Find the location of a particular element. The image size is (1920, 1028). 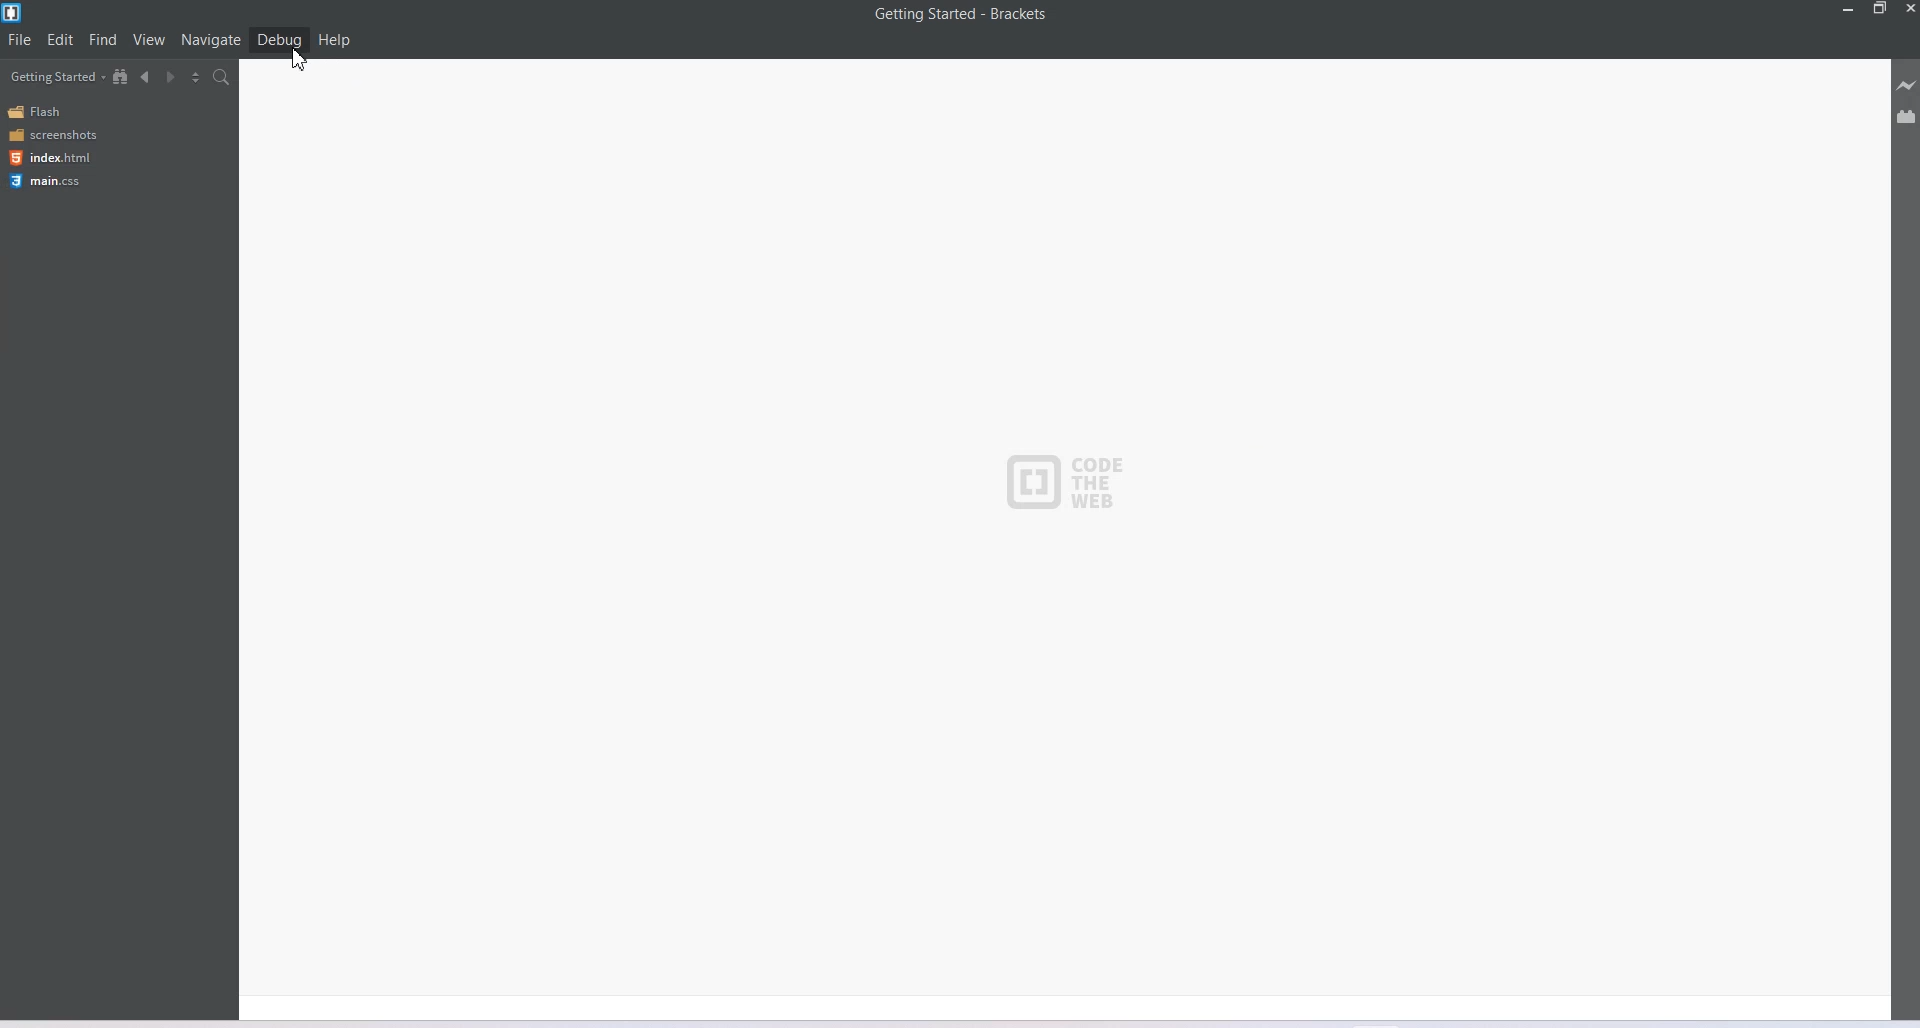

Navigate Forwards is located at coordinates (171, 78).